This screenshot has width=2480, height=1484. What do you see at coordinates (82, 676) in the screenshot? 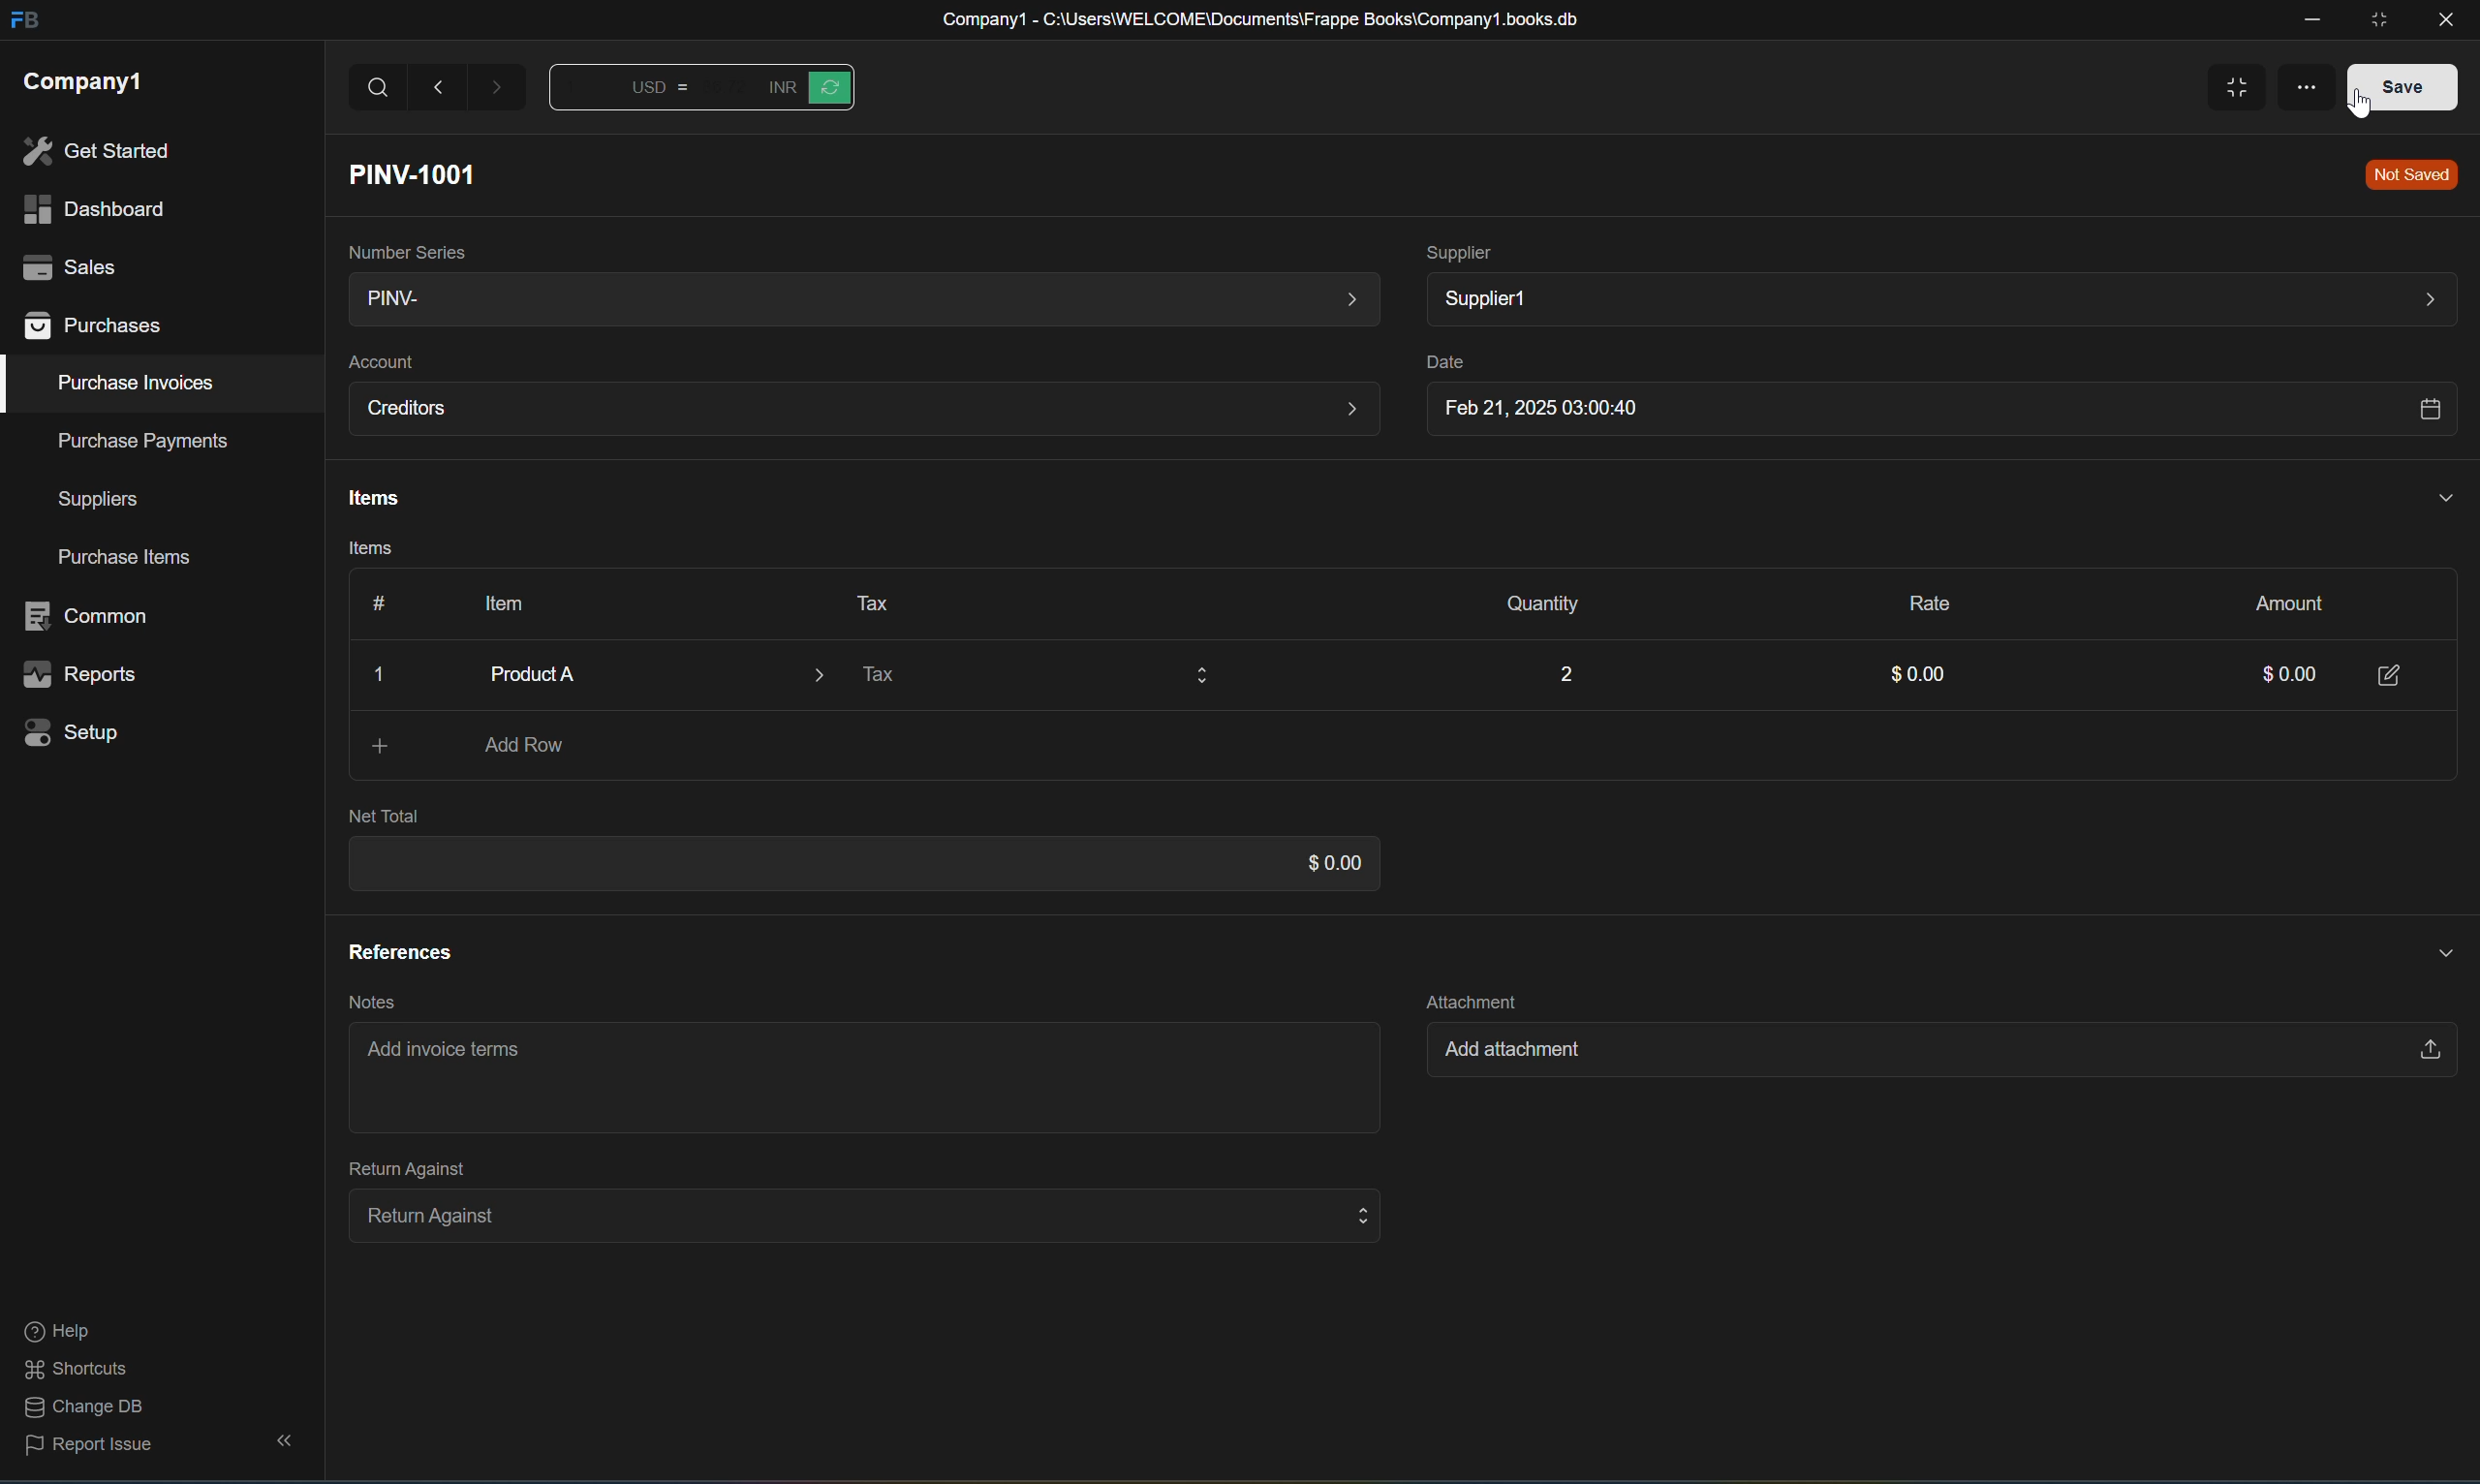
I see `reports` at bounding box center [82, 676].